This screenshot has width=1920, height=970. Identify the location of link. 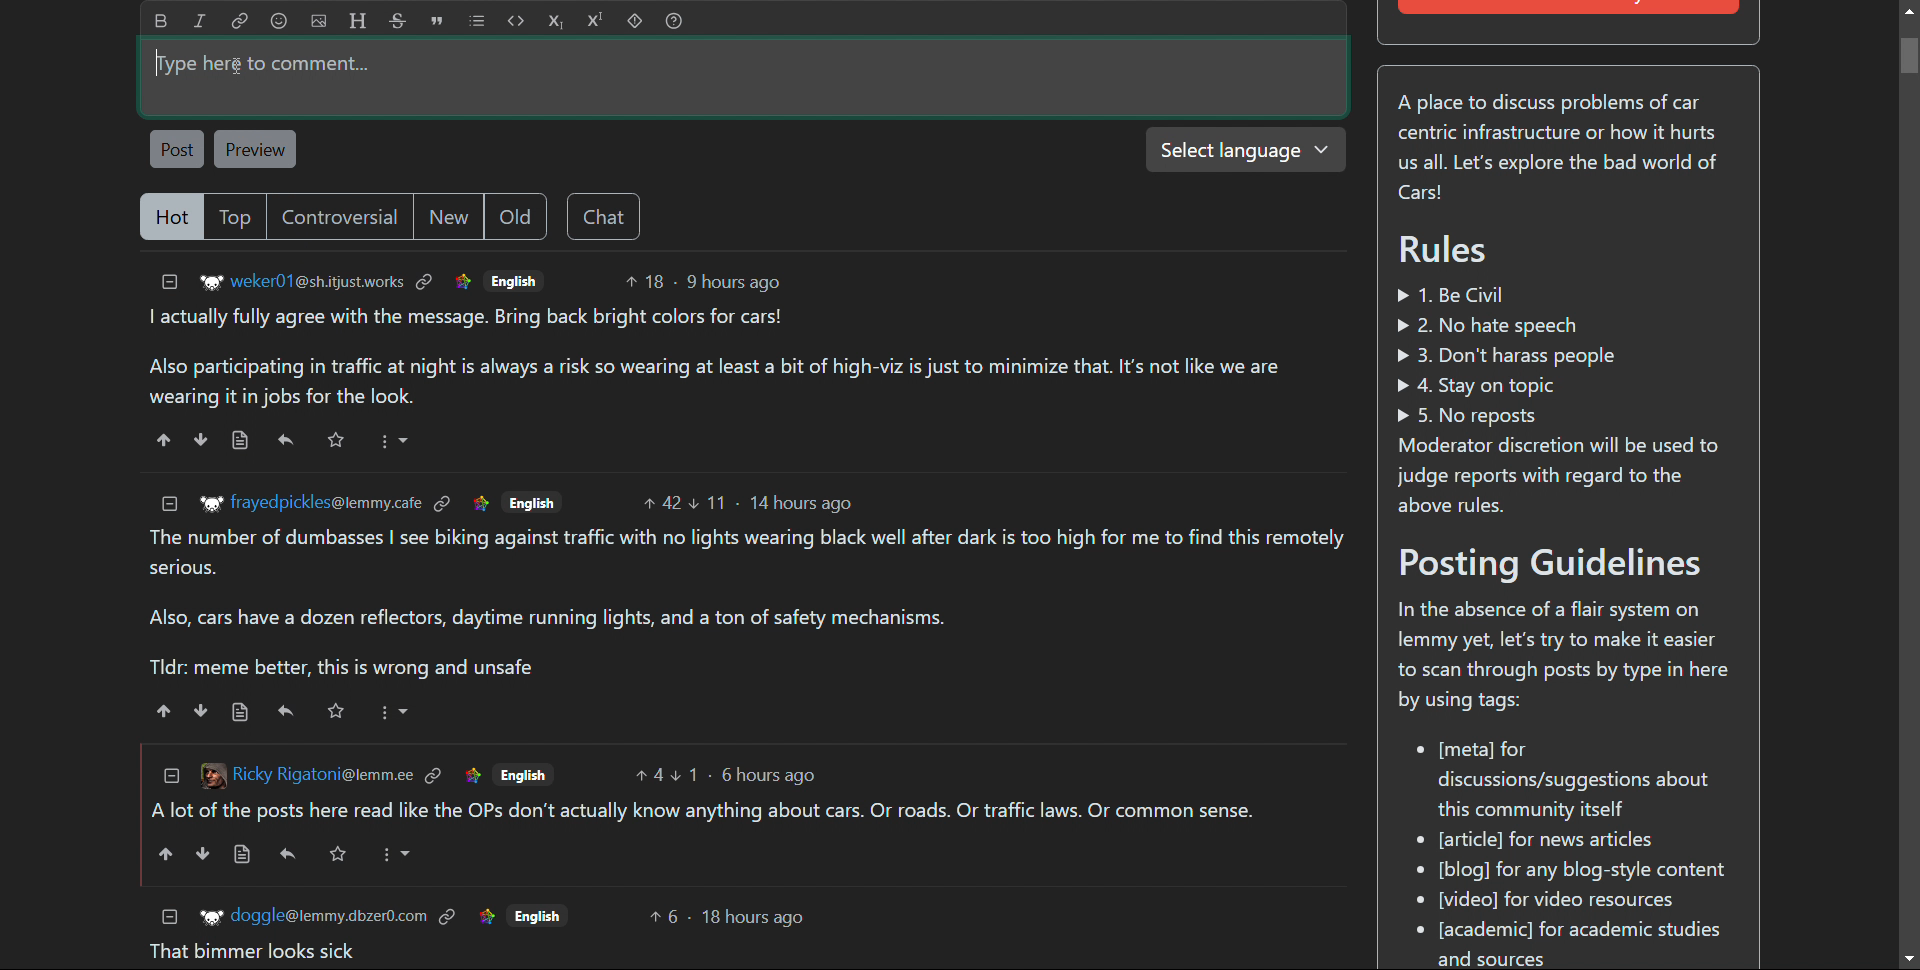
(485, 915).